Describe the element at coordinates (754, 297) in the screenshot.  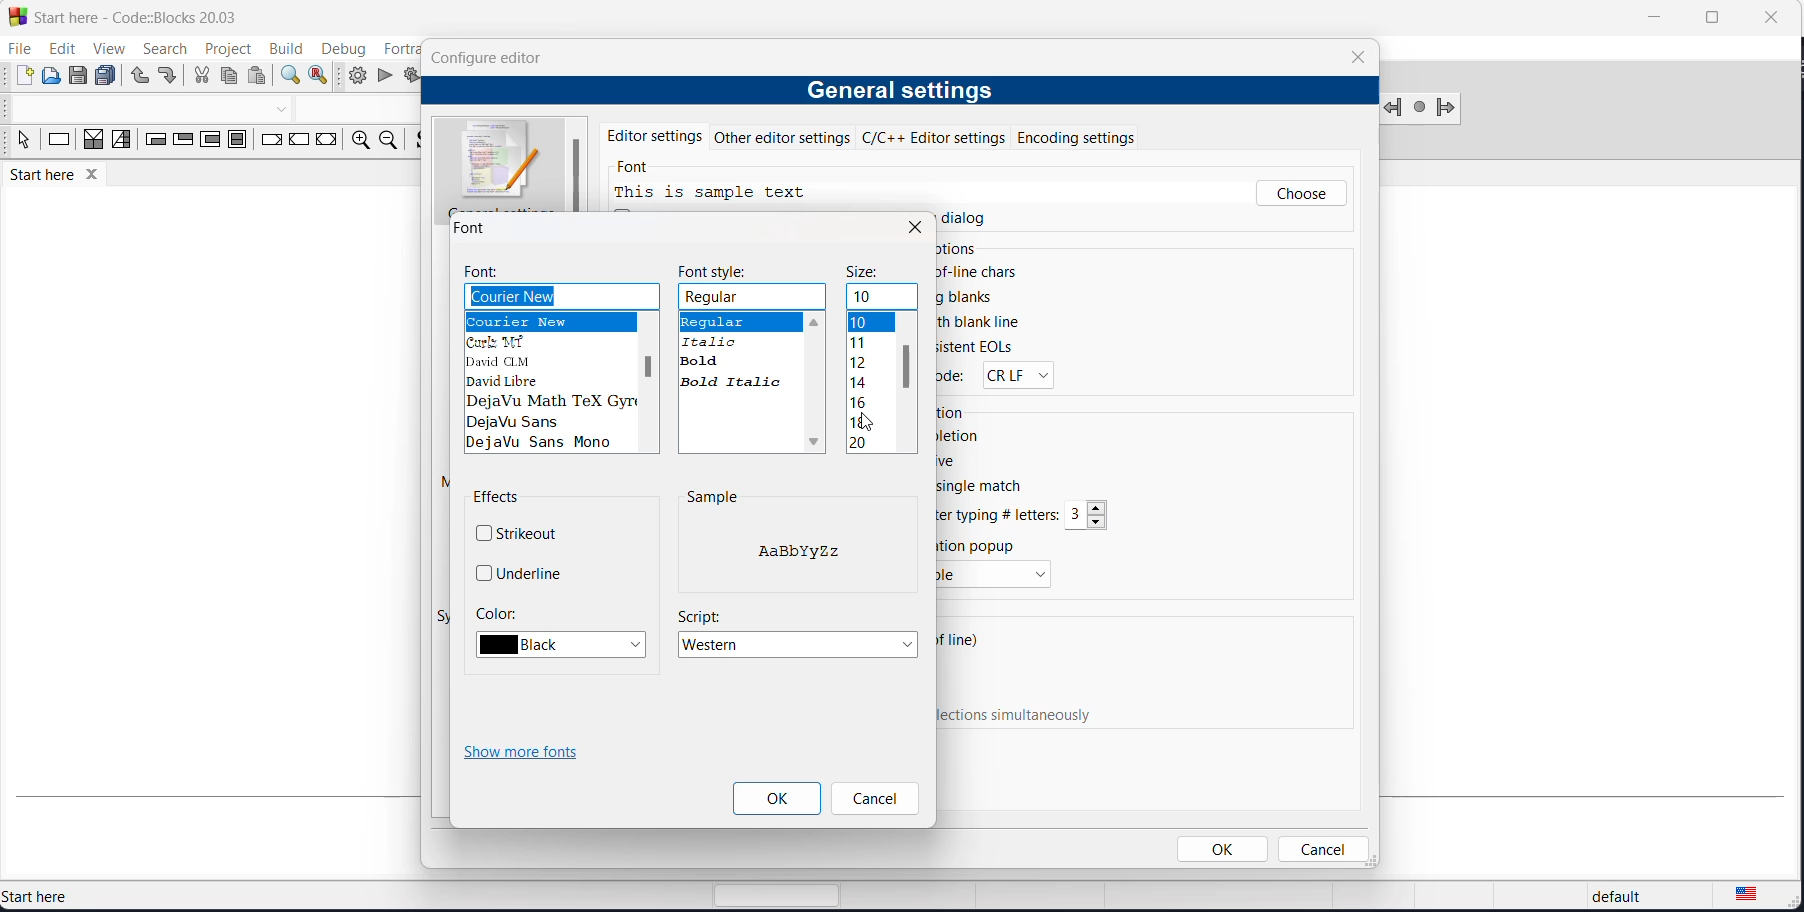
I see `regular` at that location.